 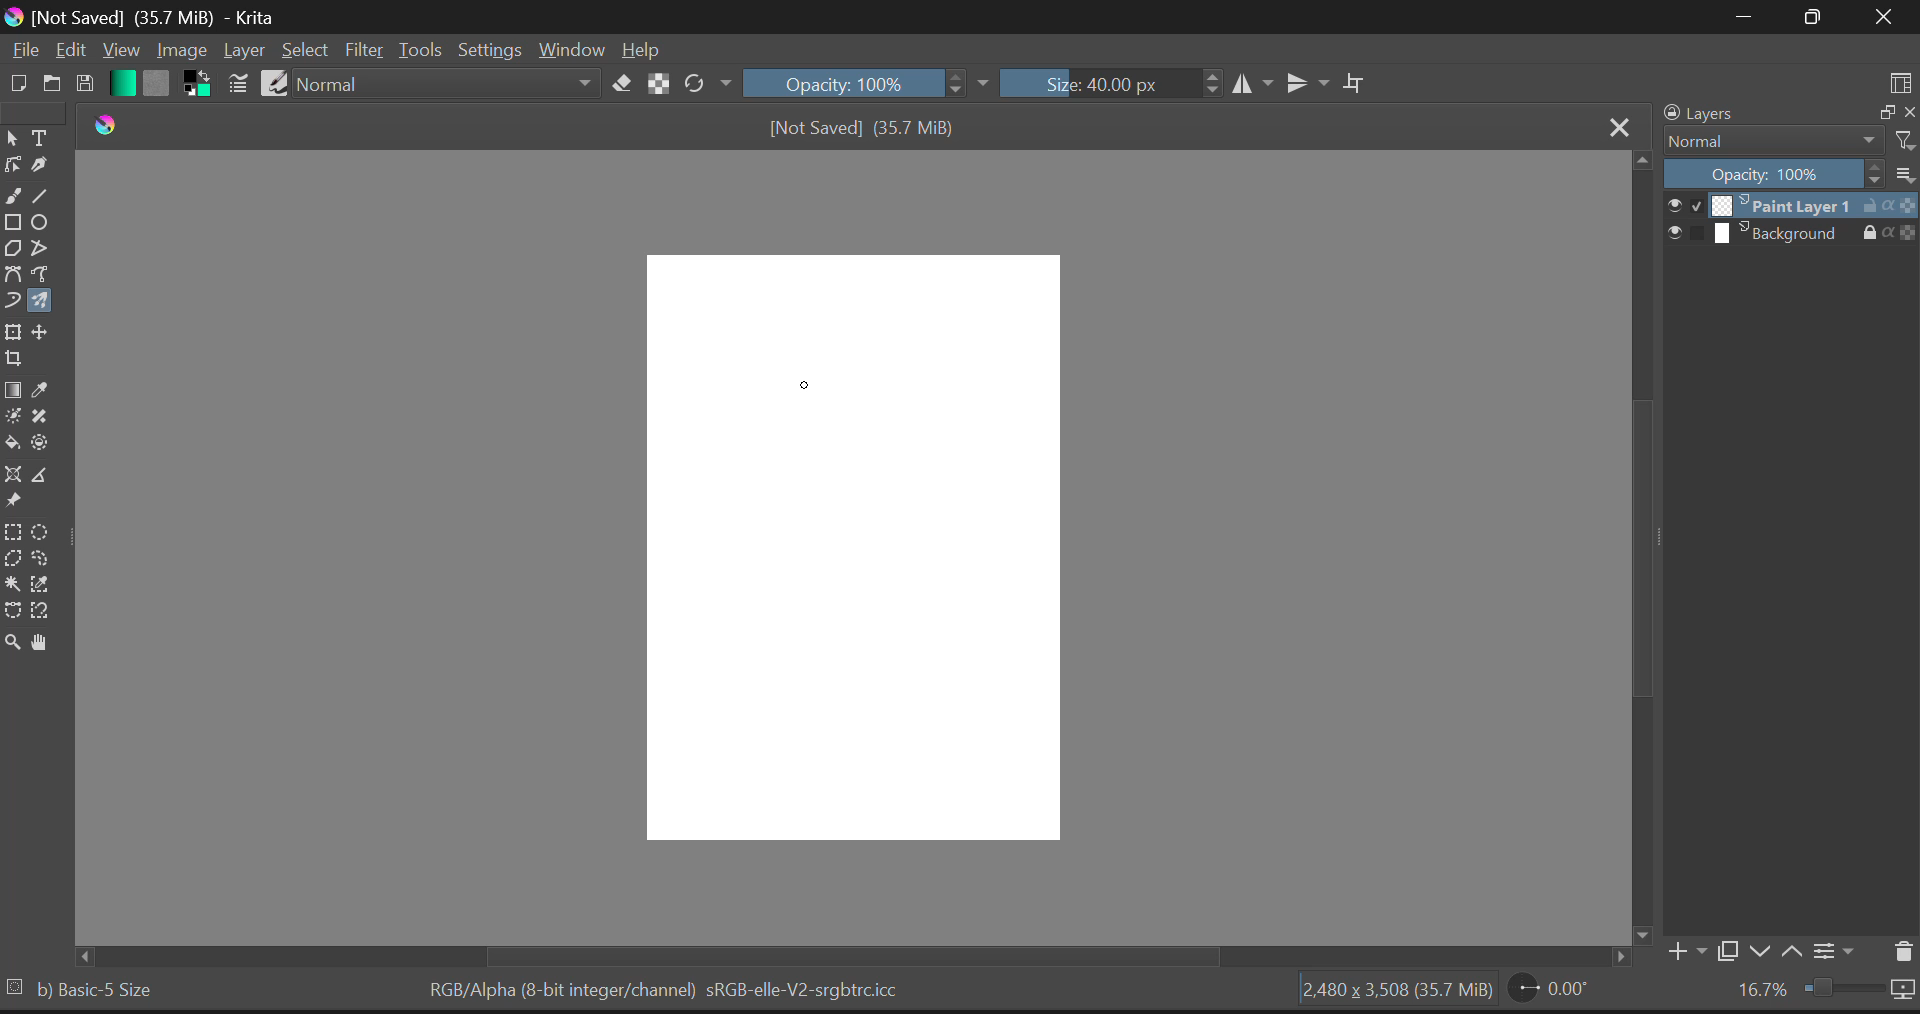 What do you see at coordinates (12, 441) in the screenshot?
I see `Fill` at bounding box center [12, 441].